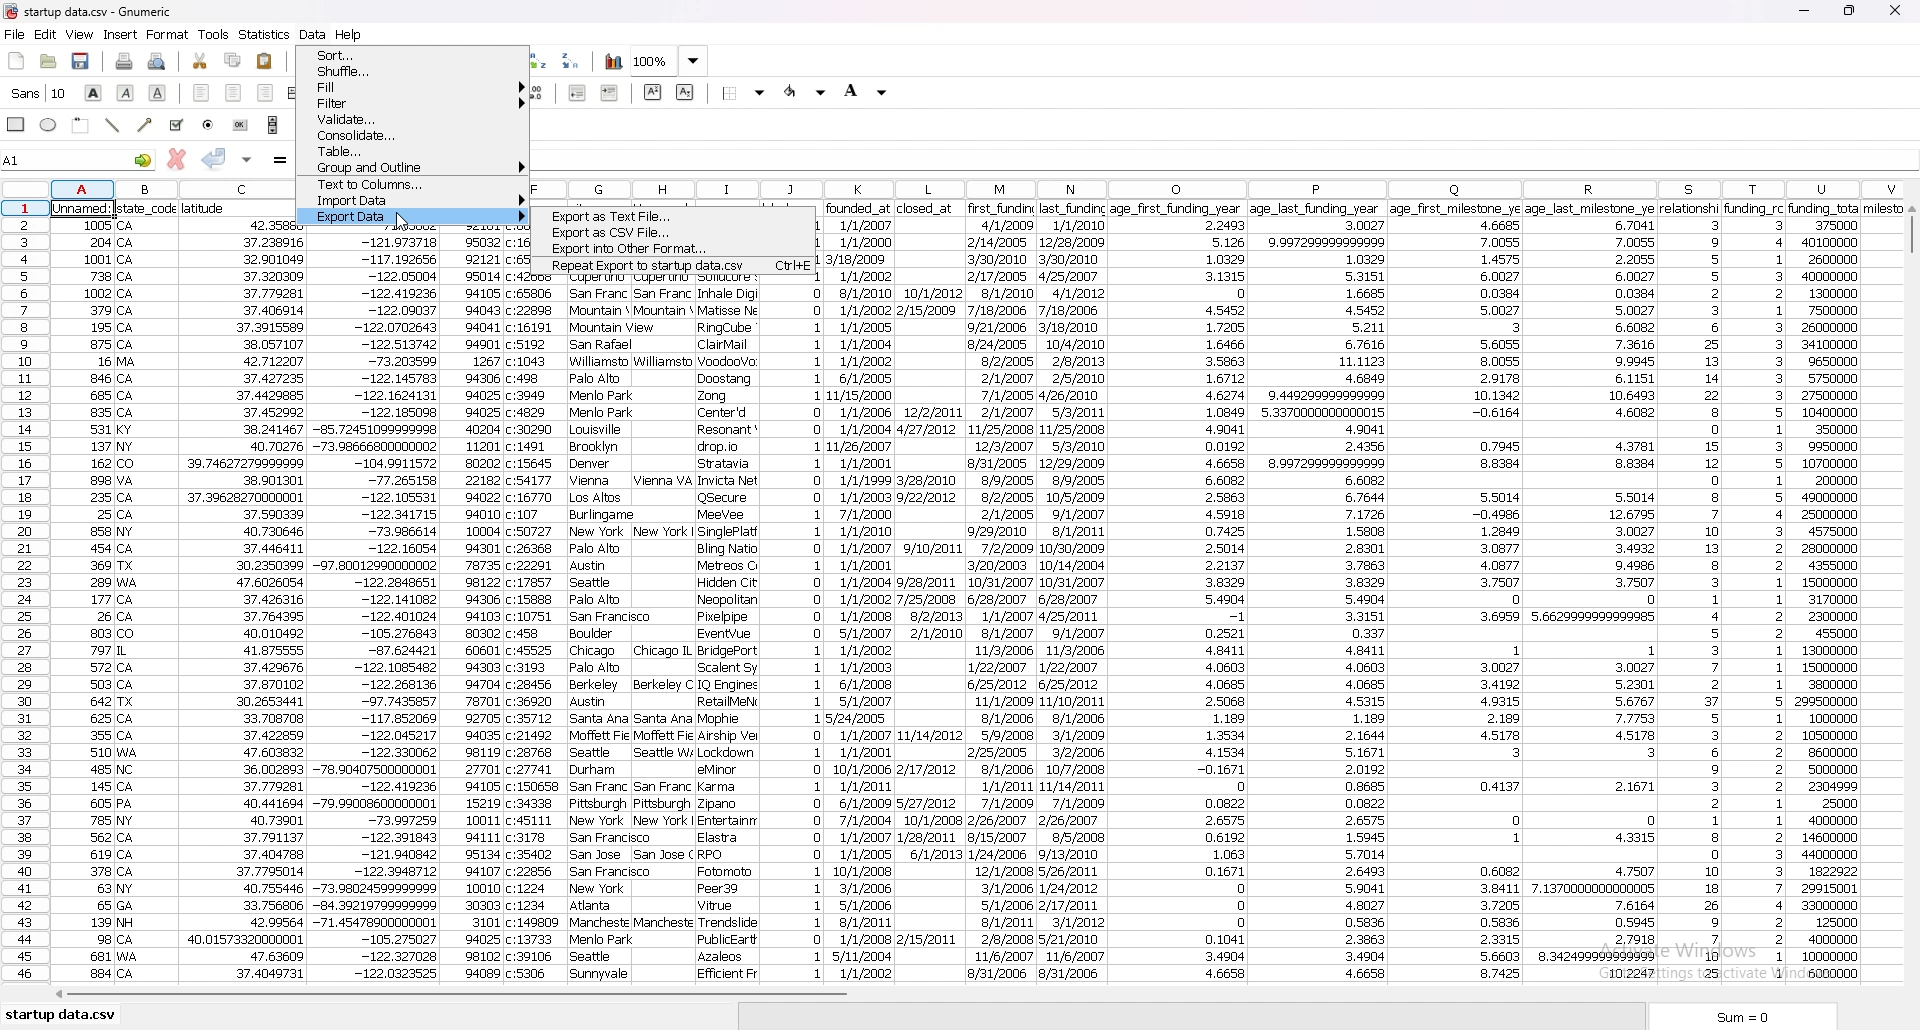 The height and width of the screenshot is (1030, 1920). I want to click on copy, so click(233, 61).